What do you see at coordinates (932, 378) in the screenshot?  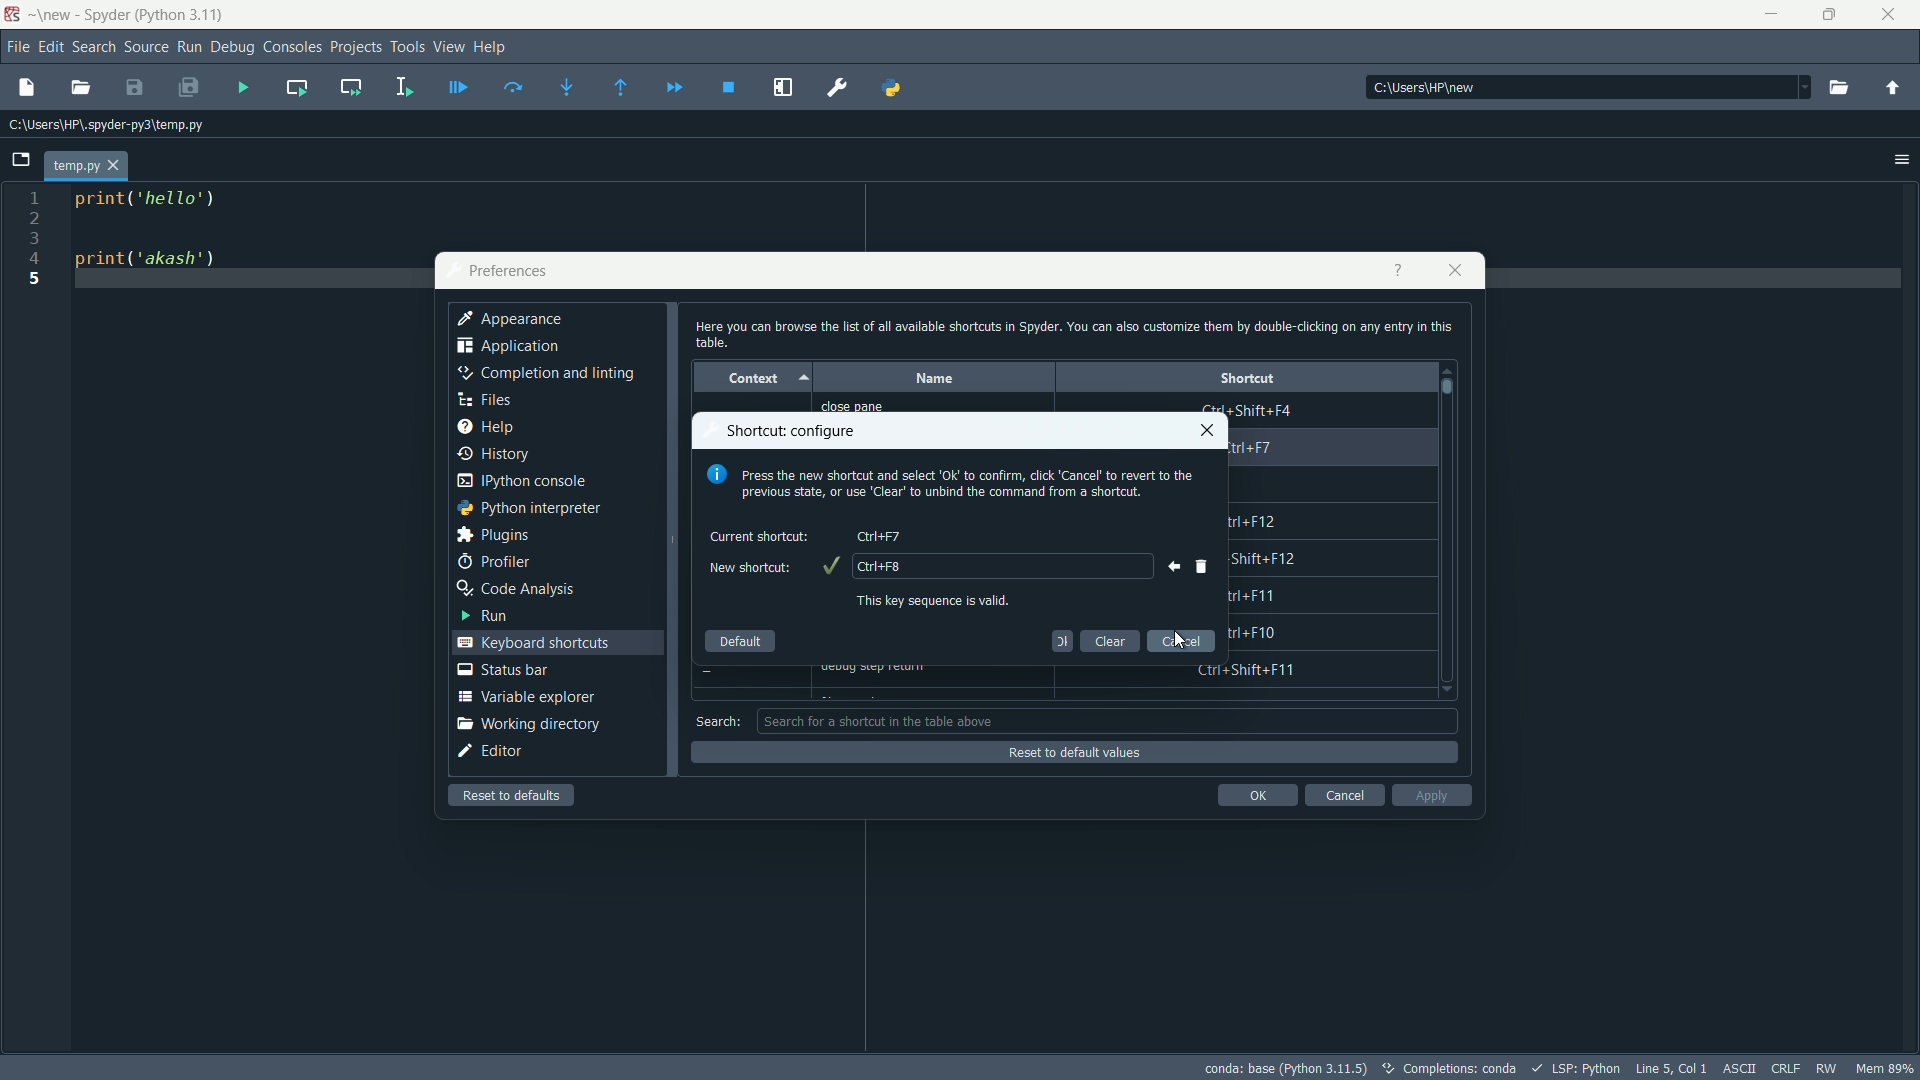 I see `name` at bounding box center [932, 378].